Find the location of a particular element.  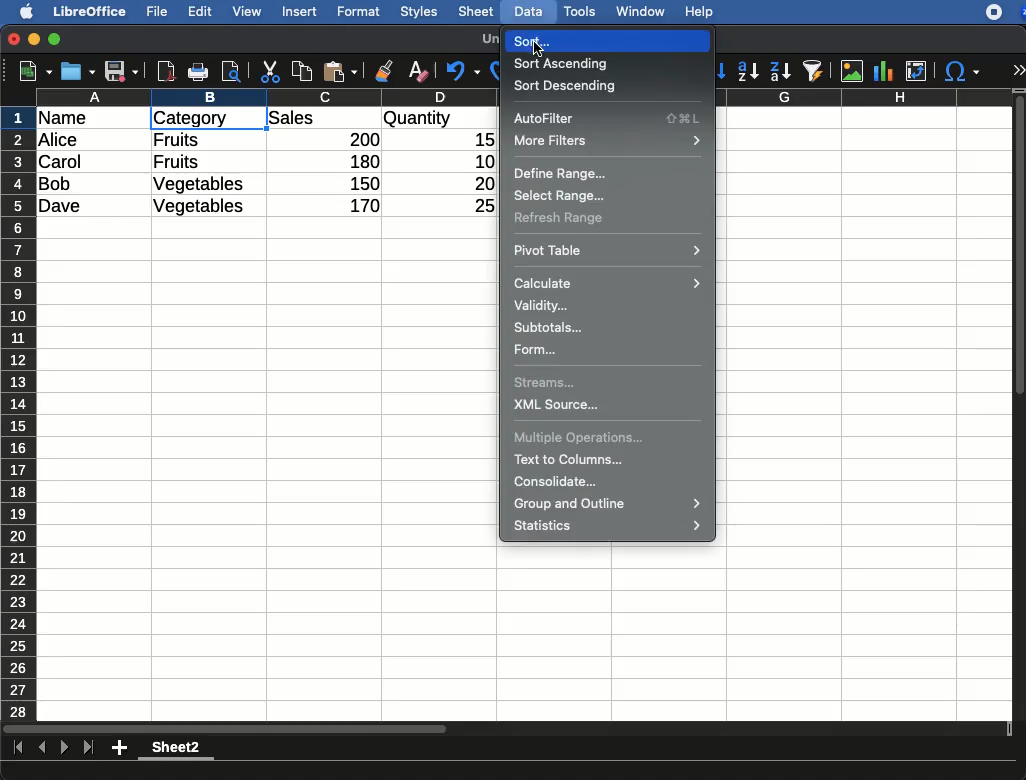

consolidate is located at coordinates (560, 482).